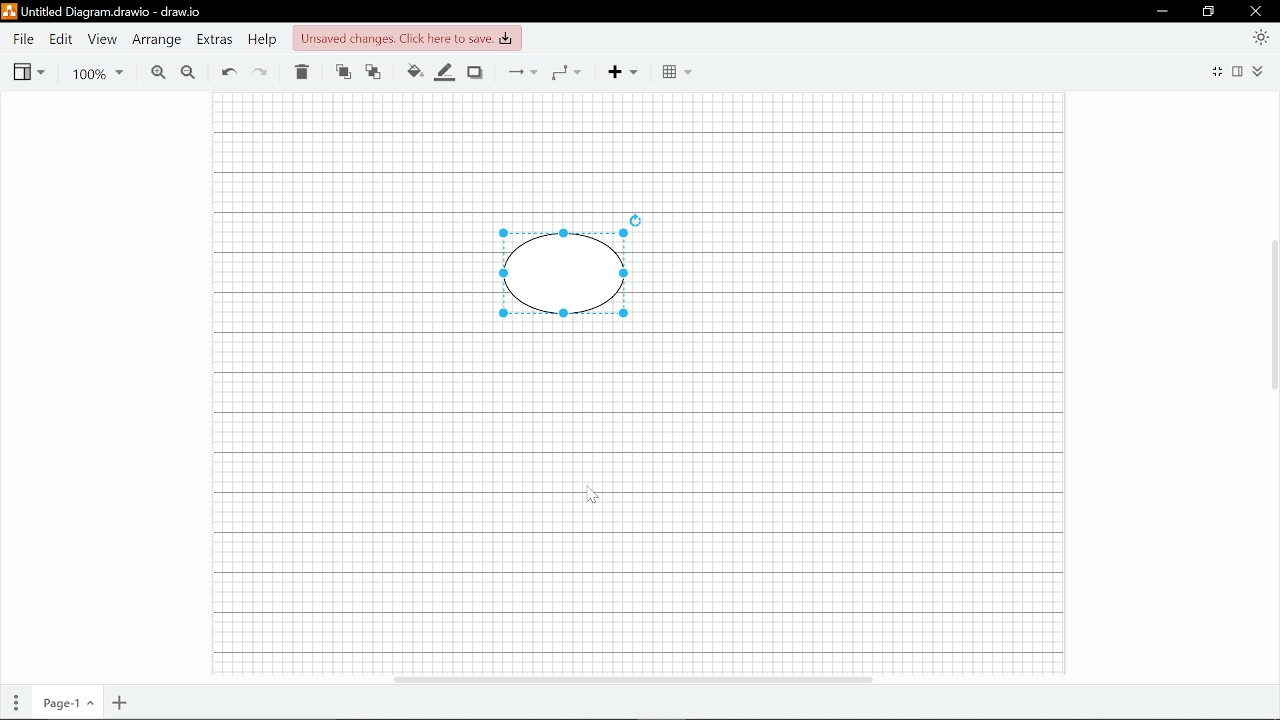  I want to click on Arrange, so click(159, 40).